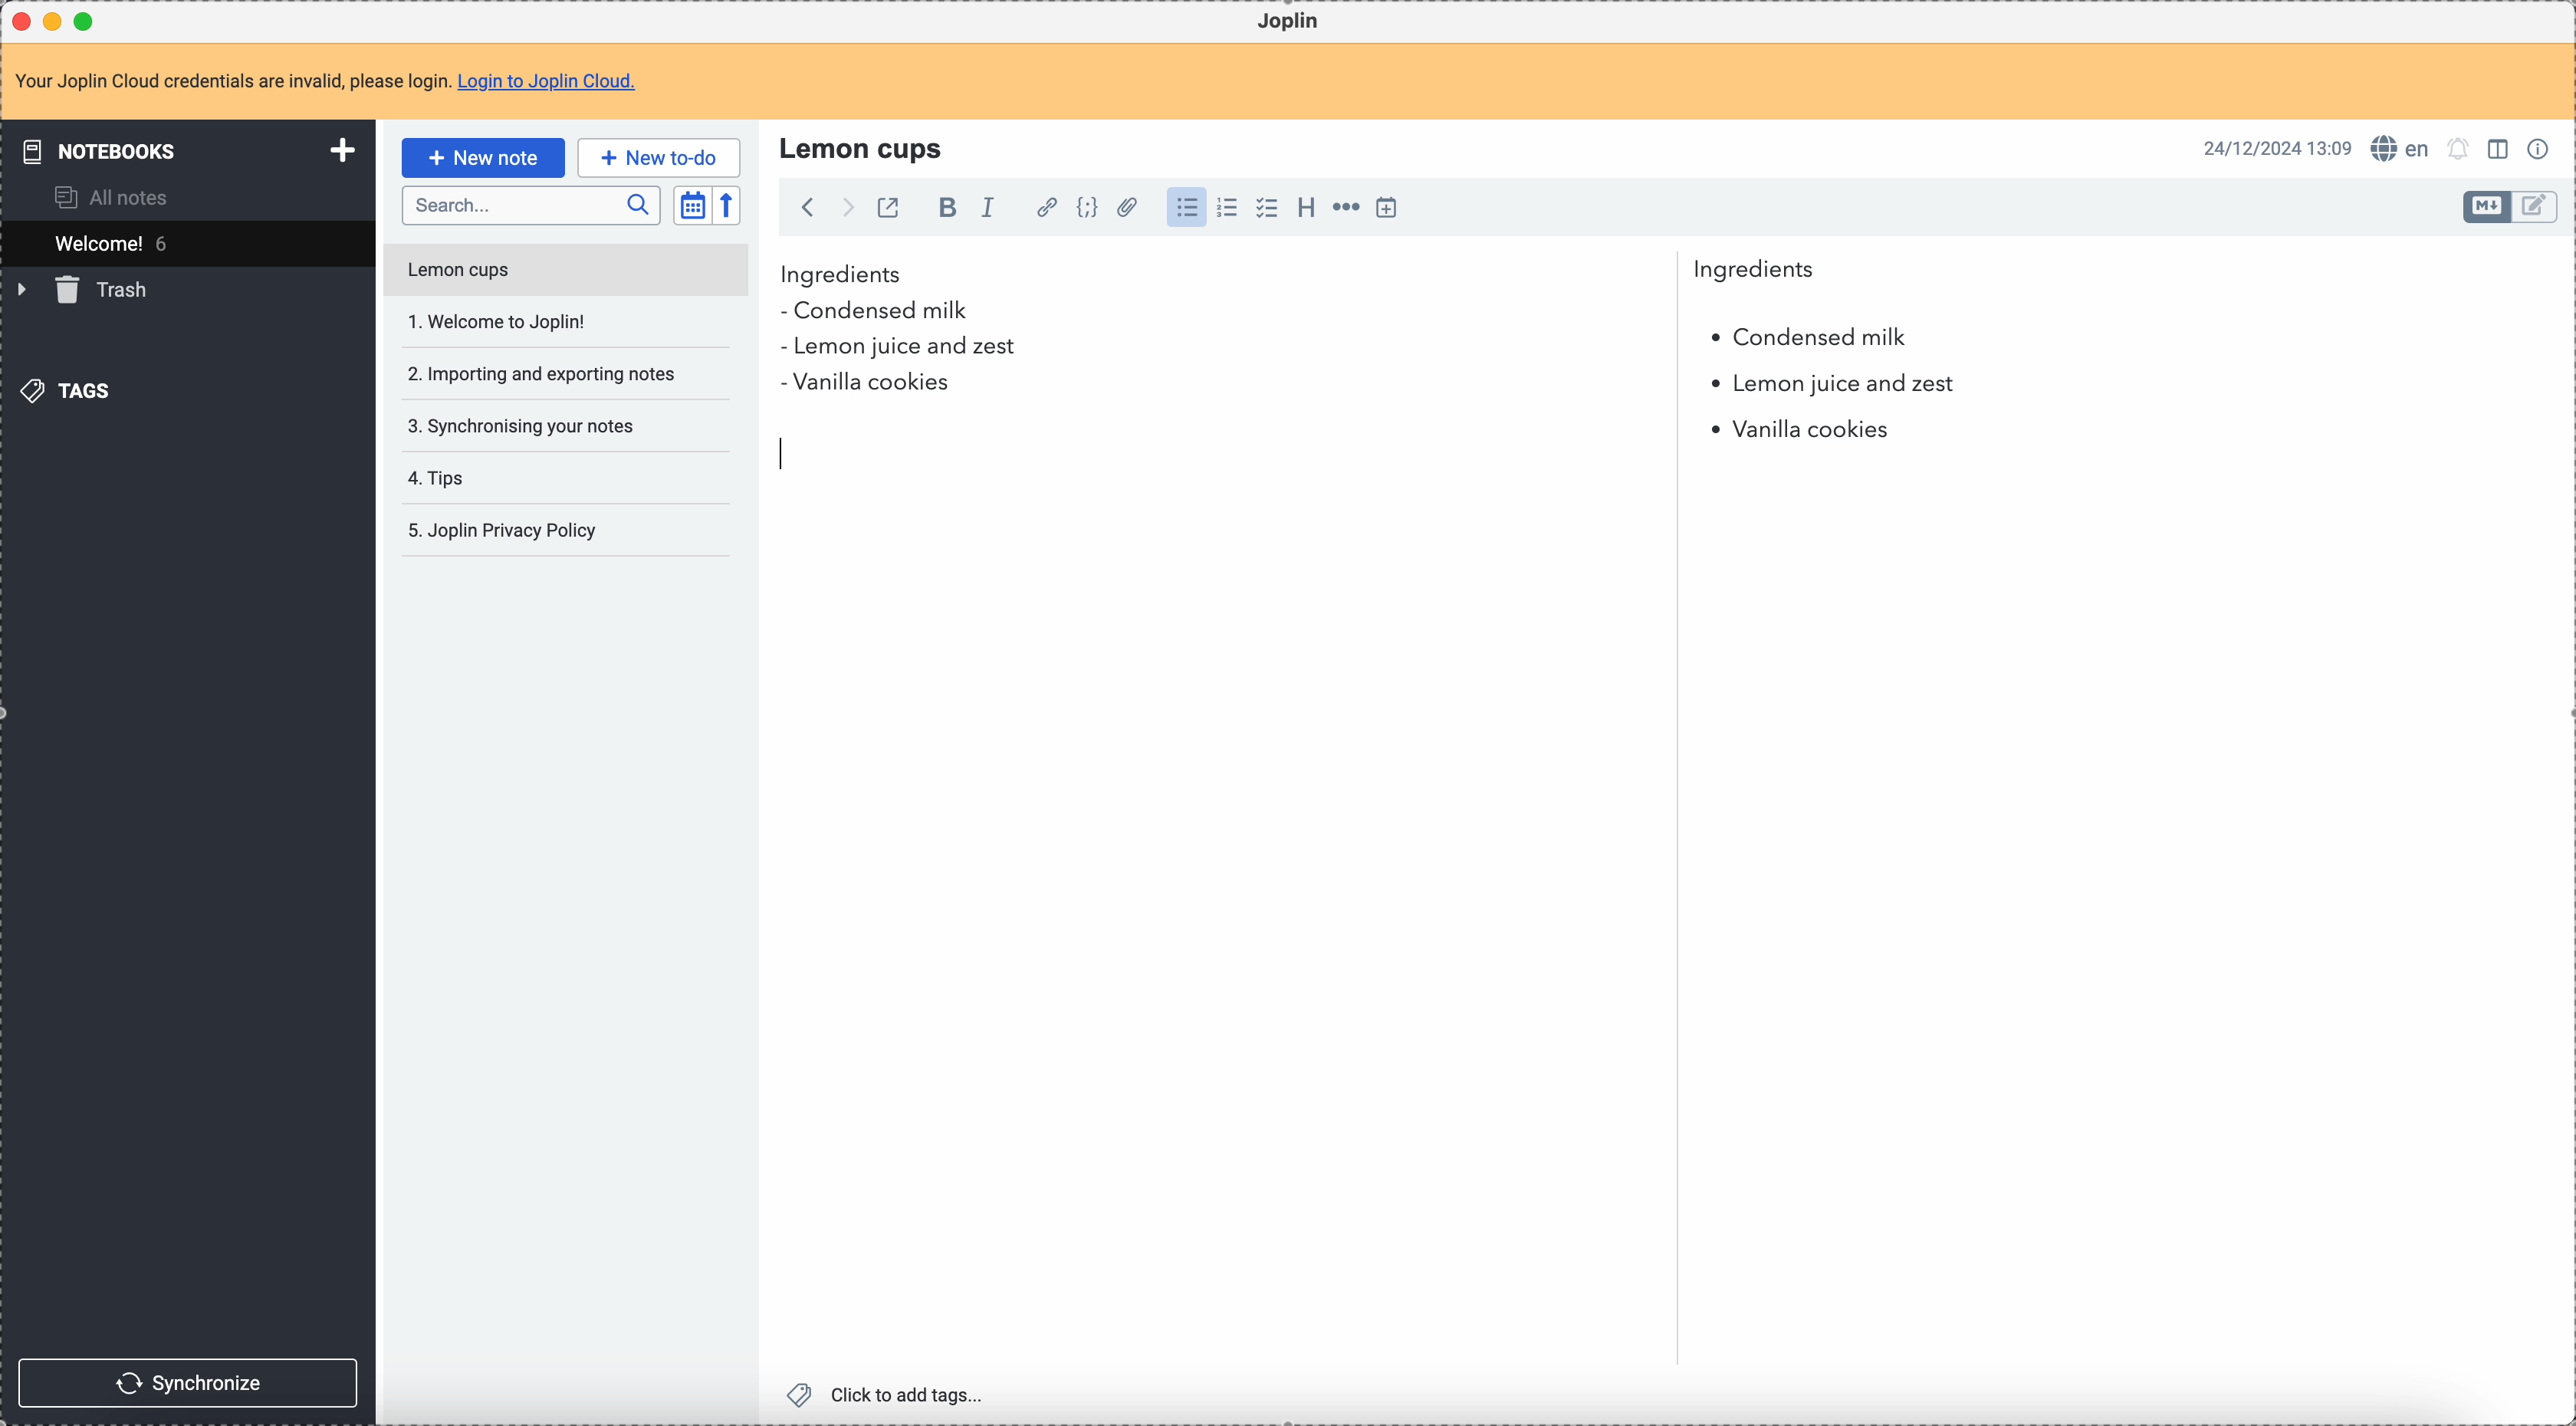  I want to click on horizontal rule, so click(1343, 210).